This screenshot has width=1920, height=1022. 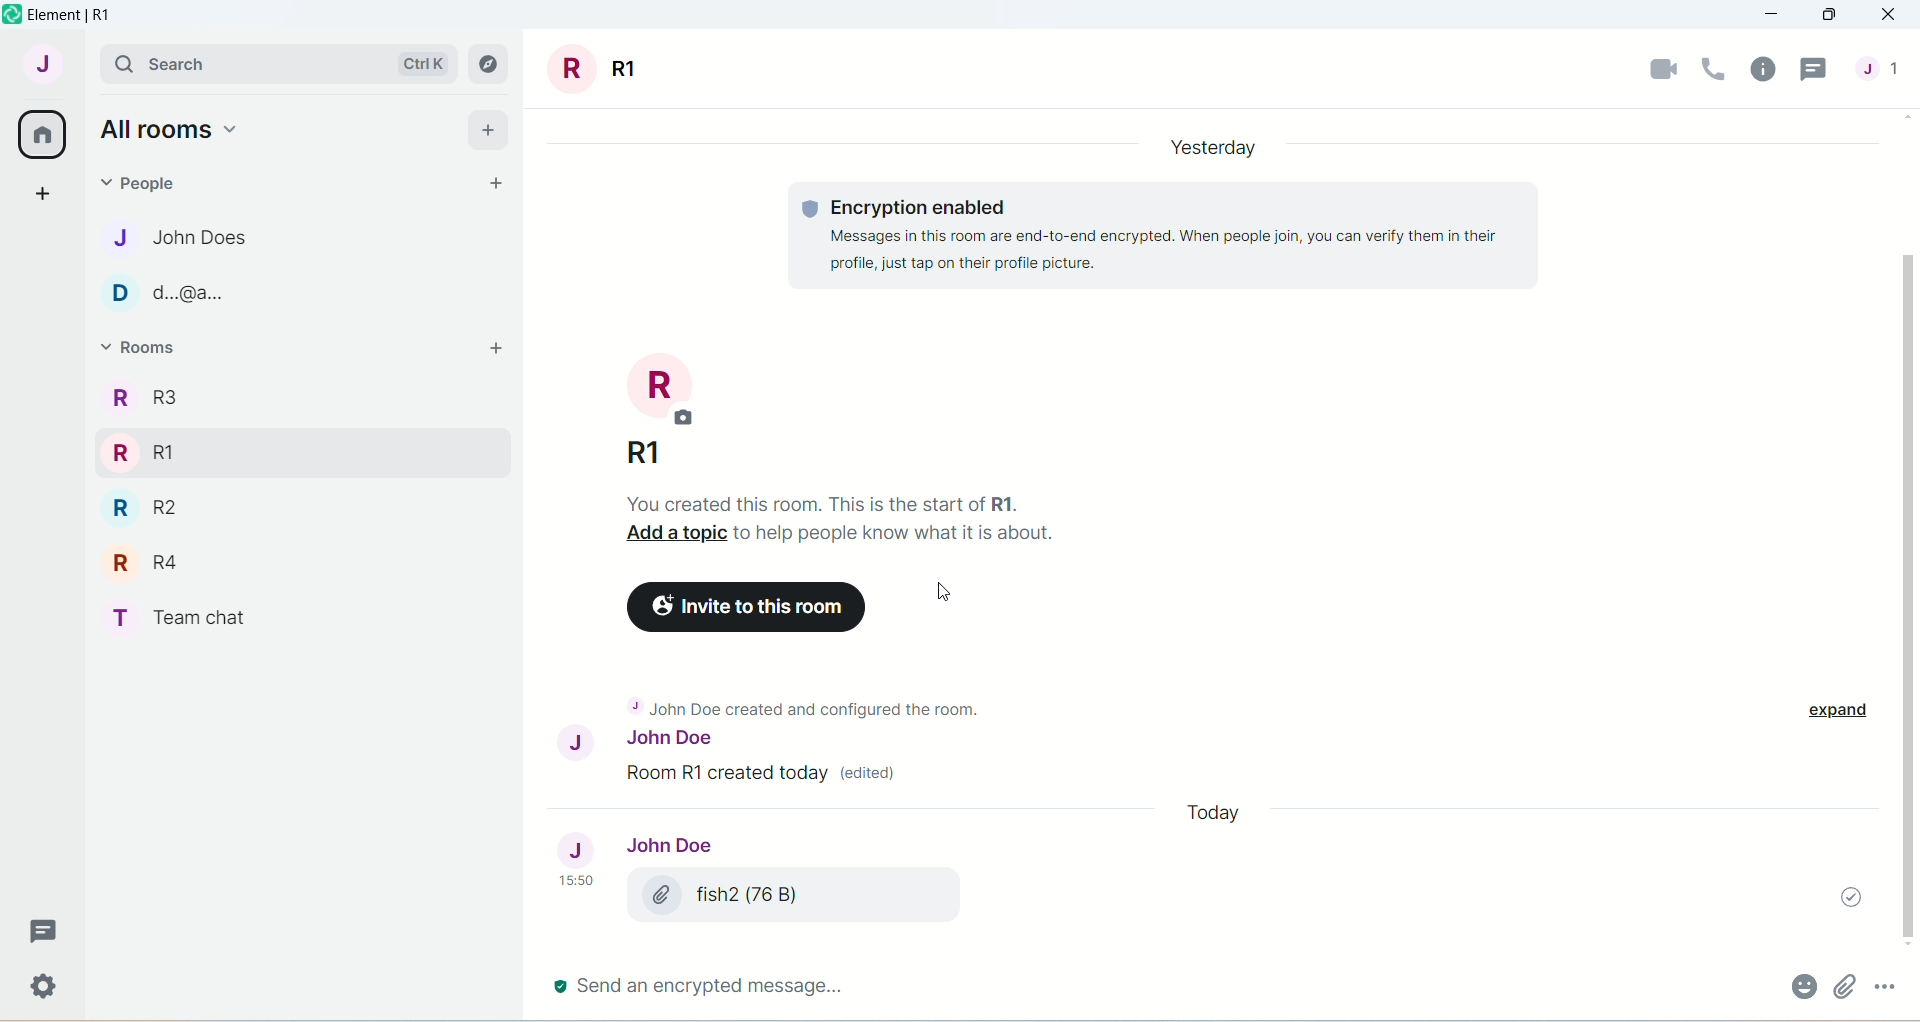 I want to click on R1, so click(x=676, y=456).